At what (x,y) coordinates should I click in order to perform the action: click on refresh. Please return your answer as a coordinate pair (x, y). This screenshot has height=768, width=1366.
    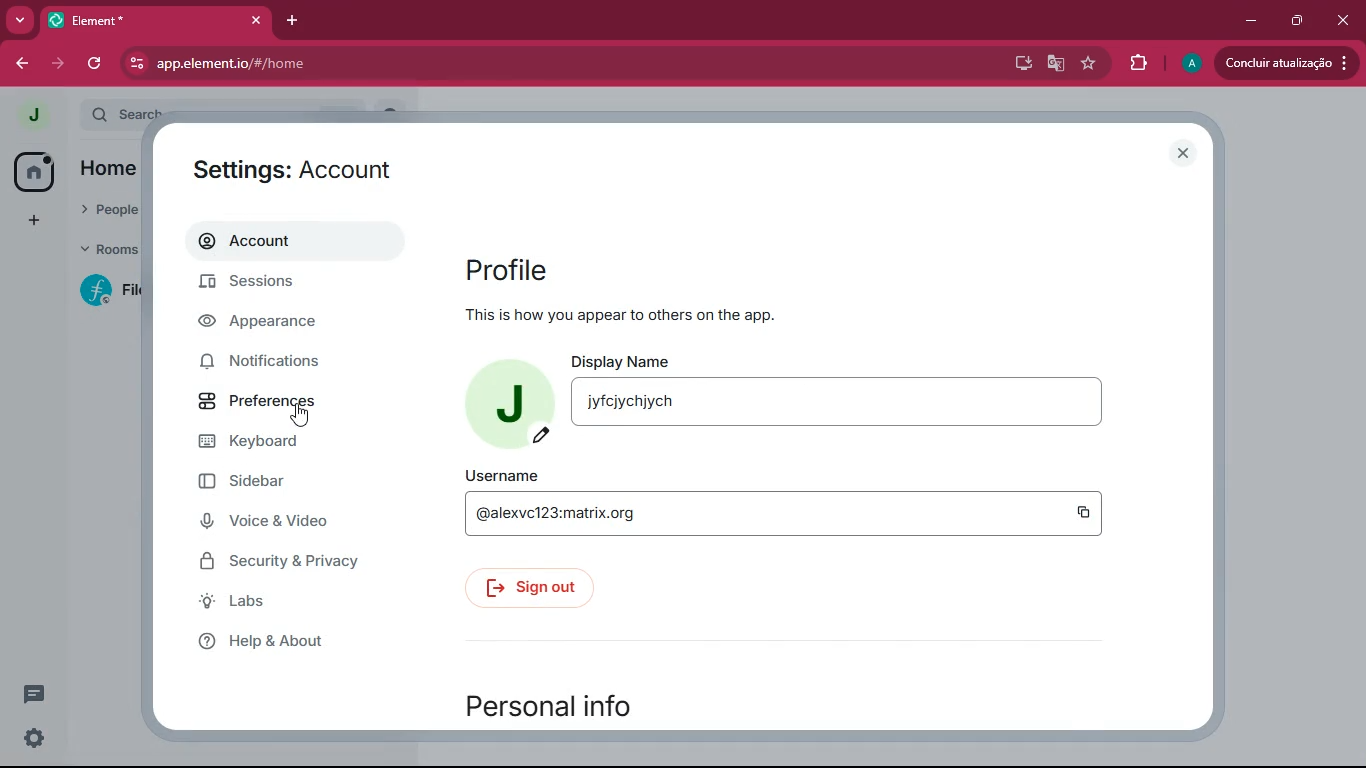
    Looking at the image, I should click on (97, 62).